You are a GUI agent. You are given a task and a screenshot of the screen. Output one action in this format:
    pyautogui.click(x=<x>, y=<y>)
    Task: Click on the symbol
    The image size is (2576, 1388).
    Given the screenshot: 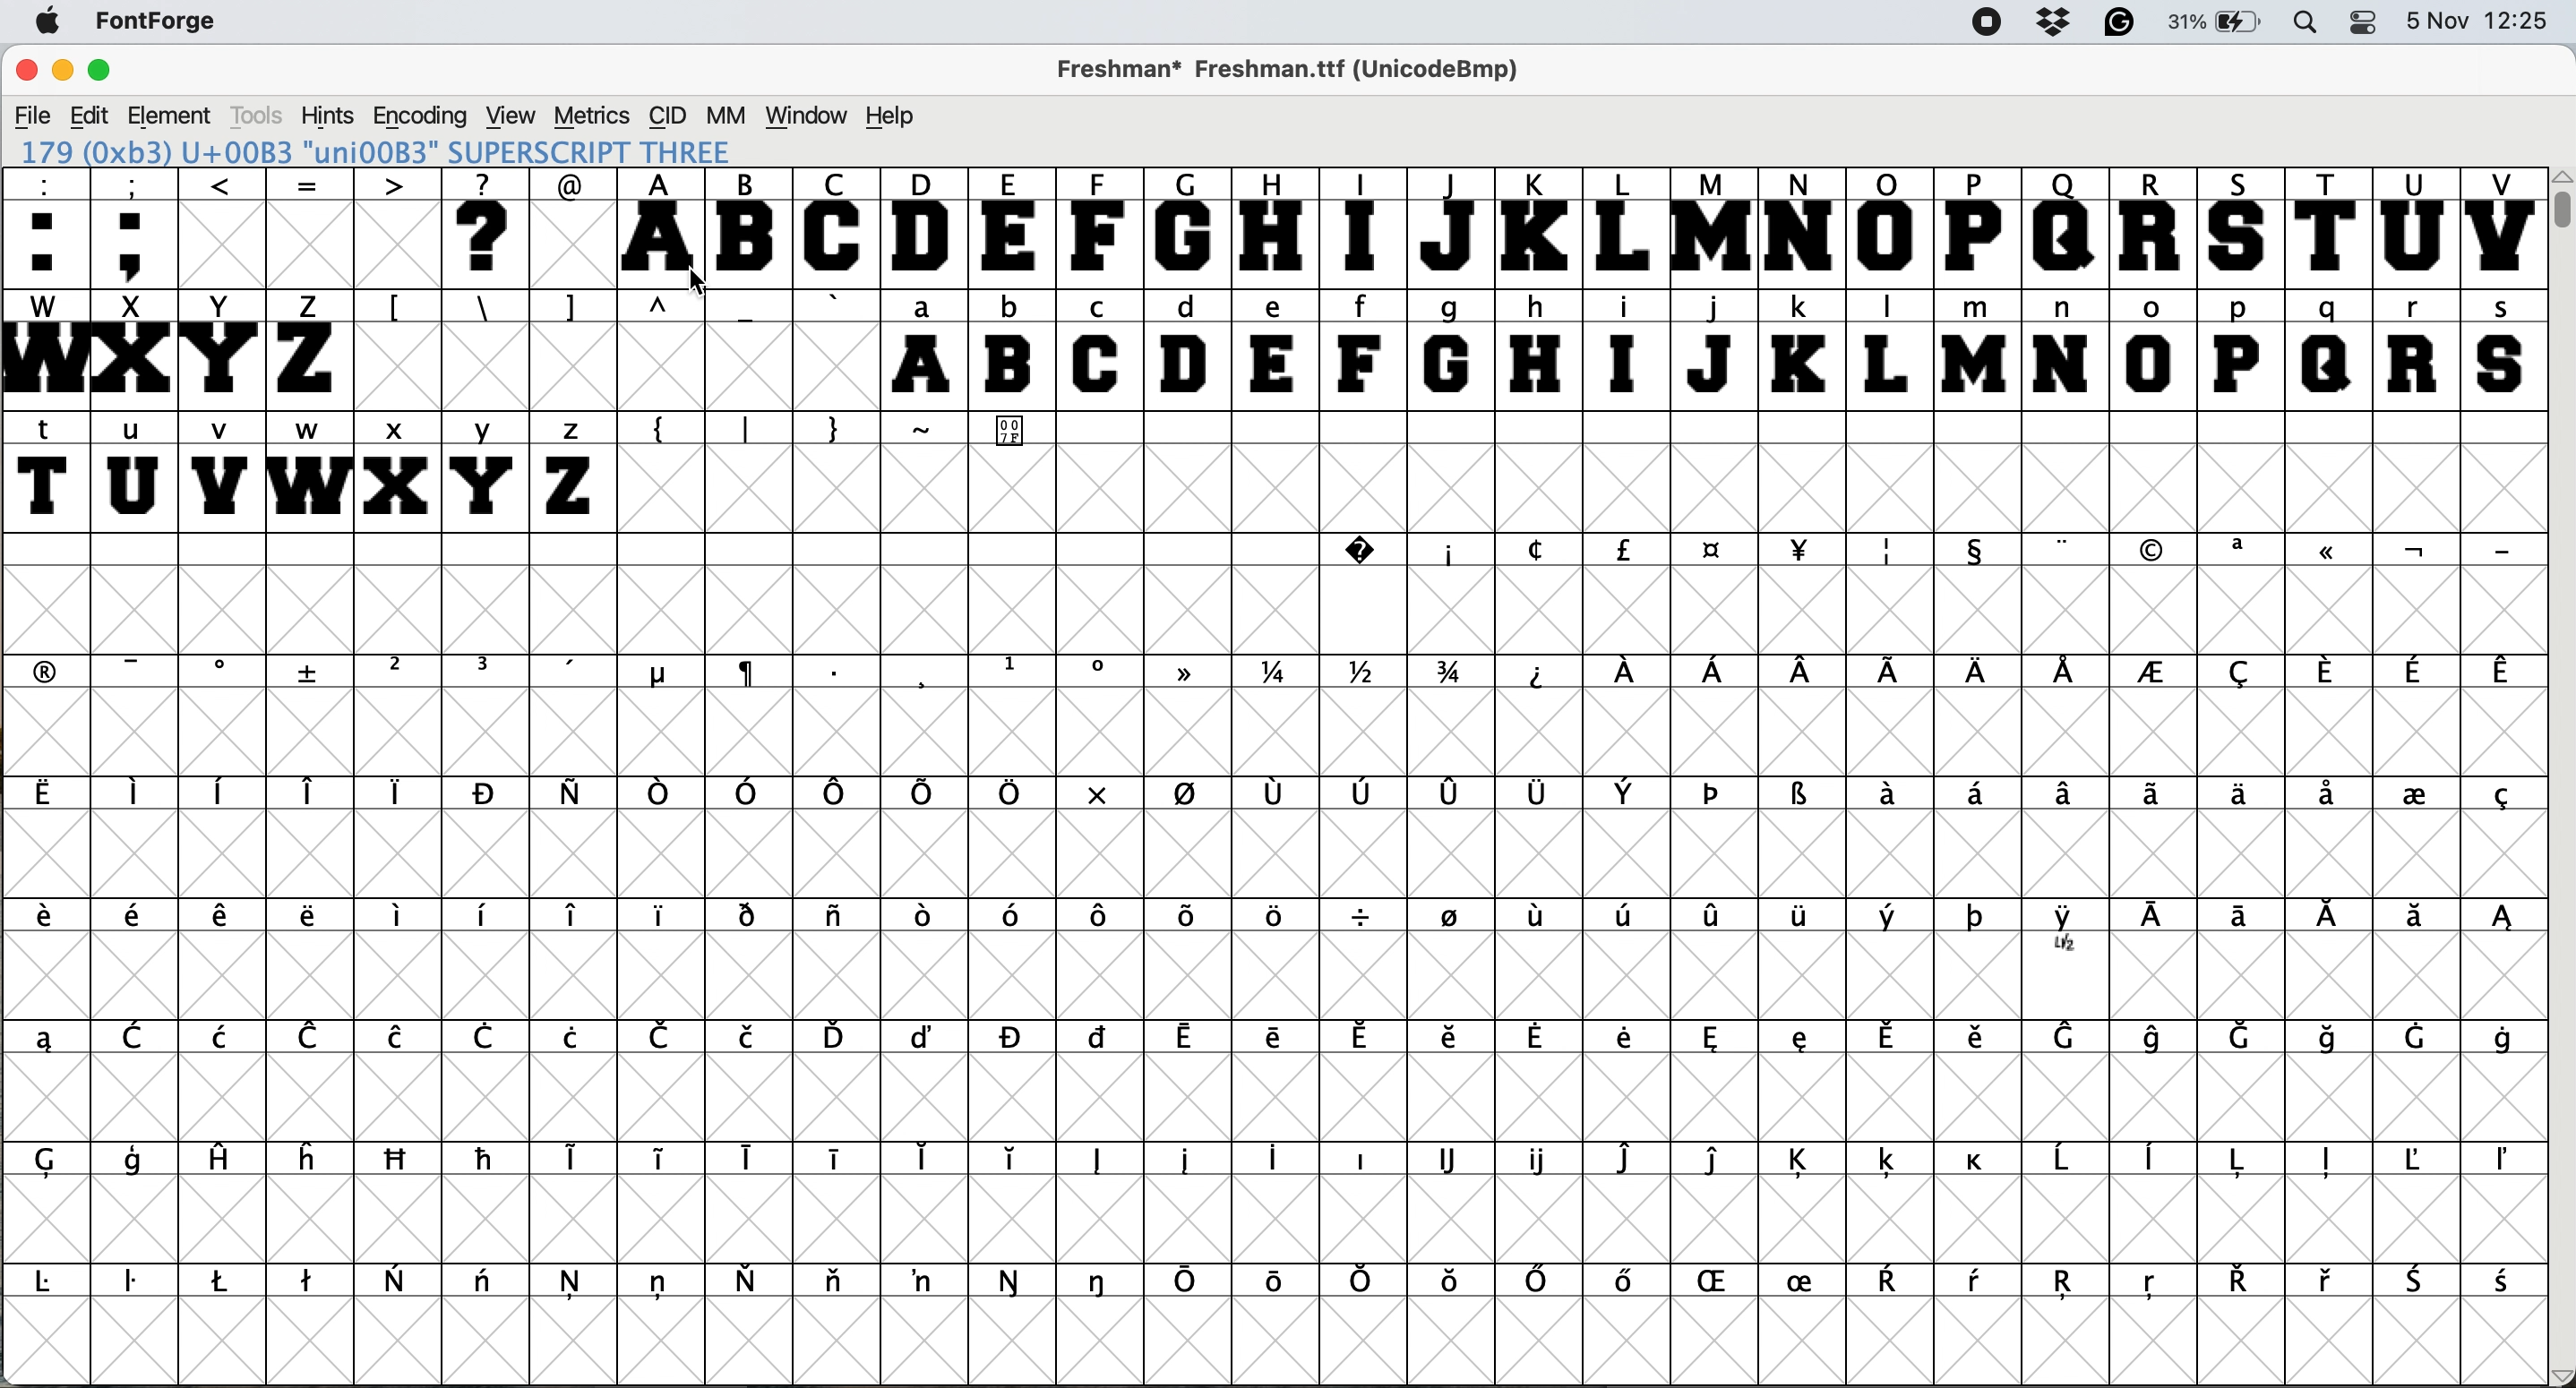 What is the action you would take?
    pyautogui.click(x=397, y=1039)
    